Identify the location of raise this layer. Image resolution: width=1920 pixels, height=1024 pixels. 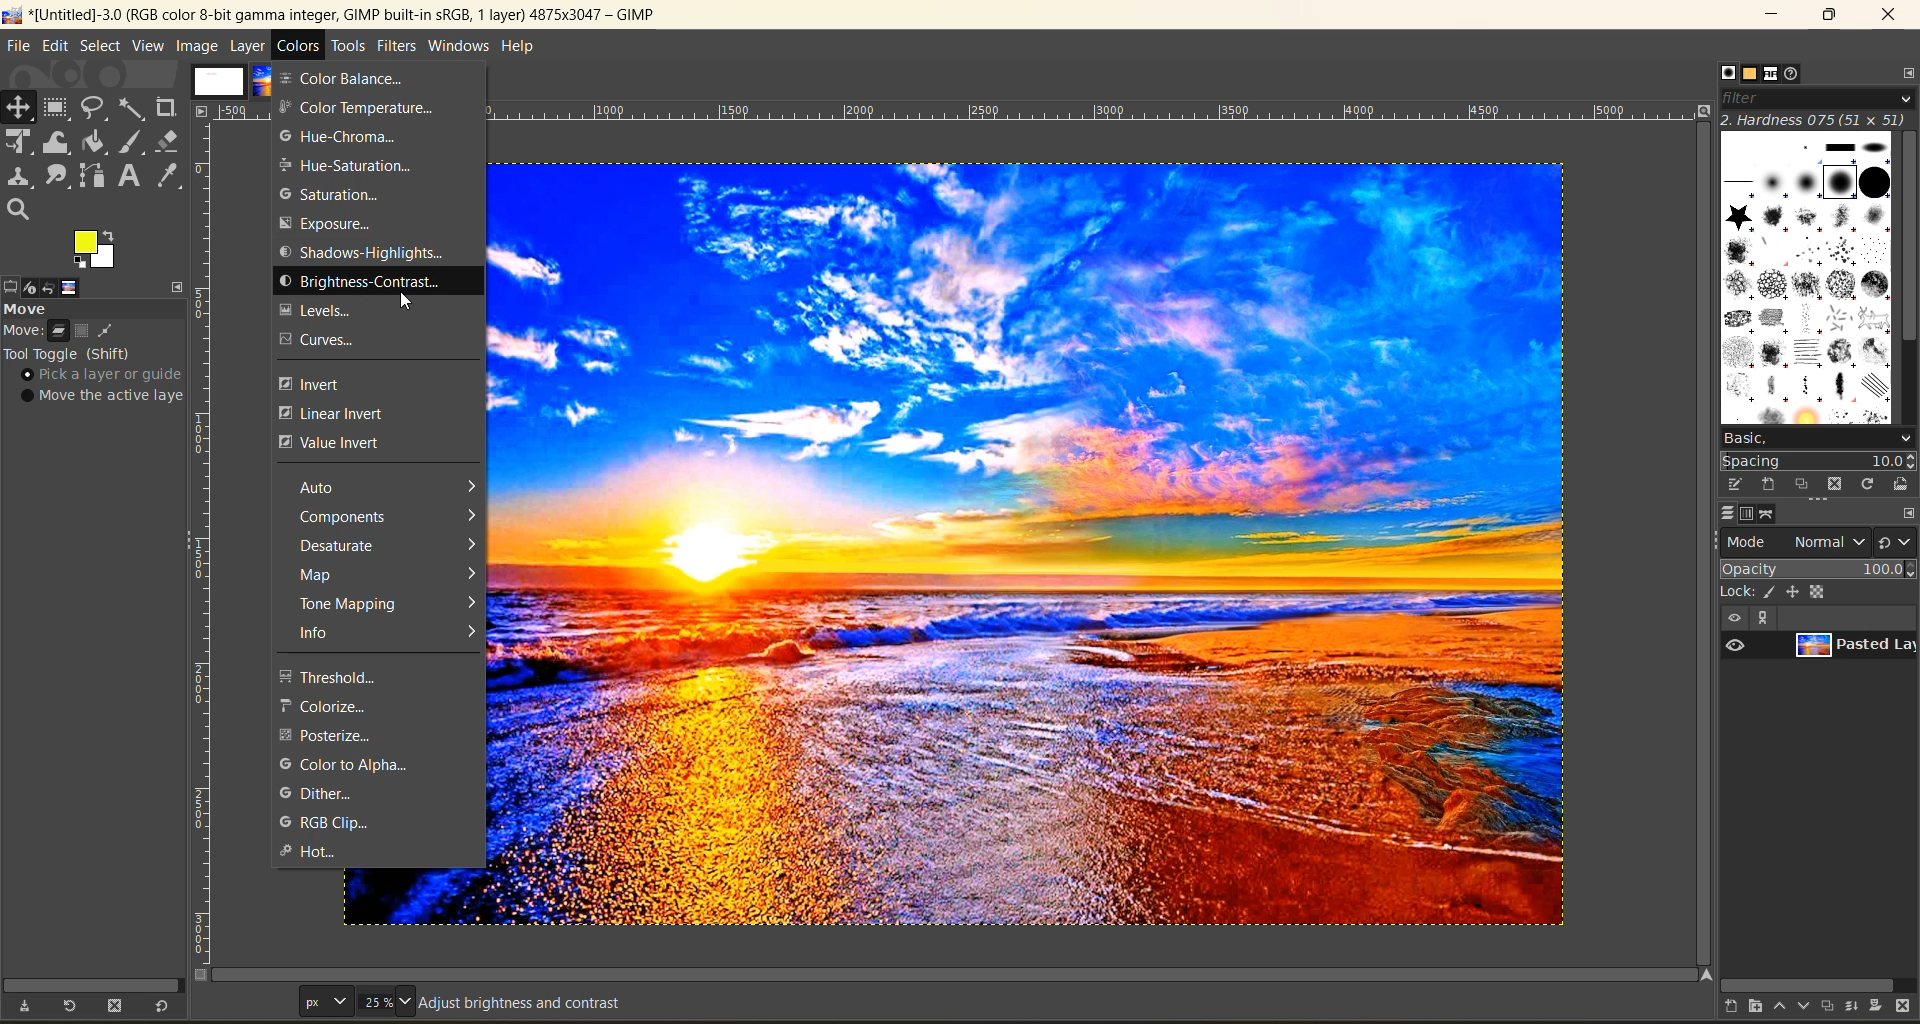
(1786, 1009).